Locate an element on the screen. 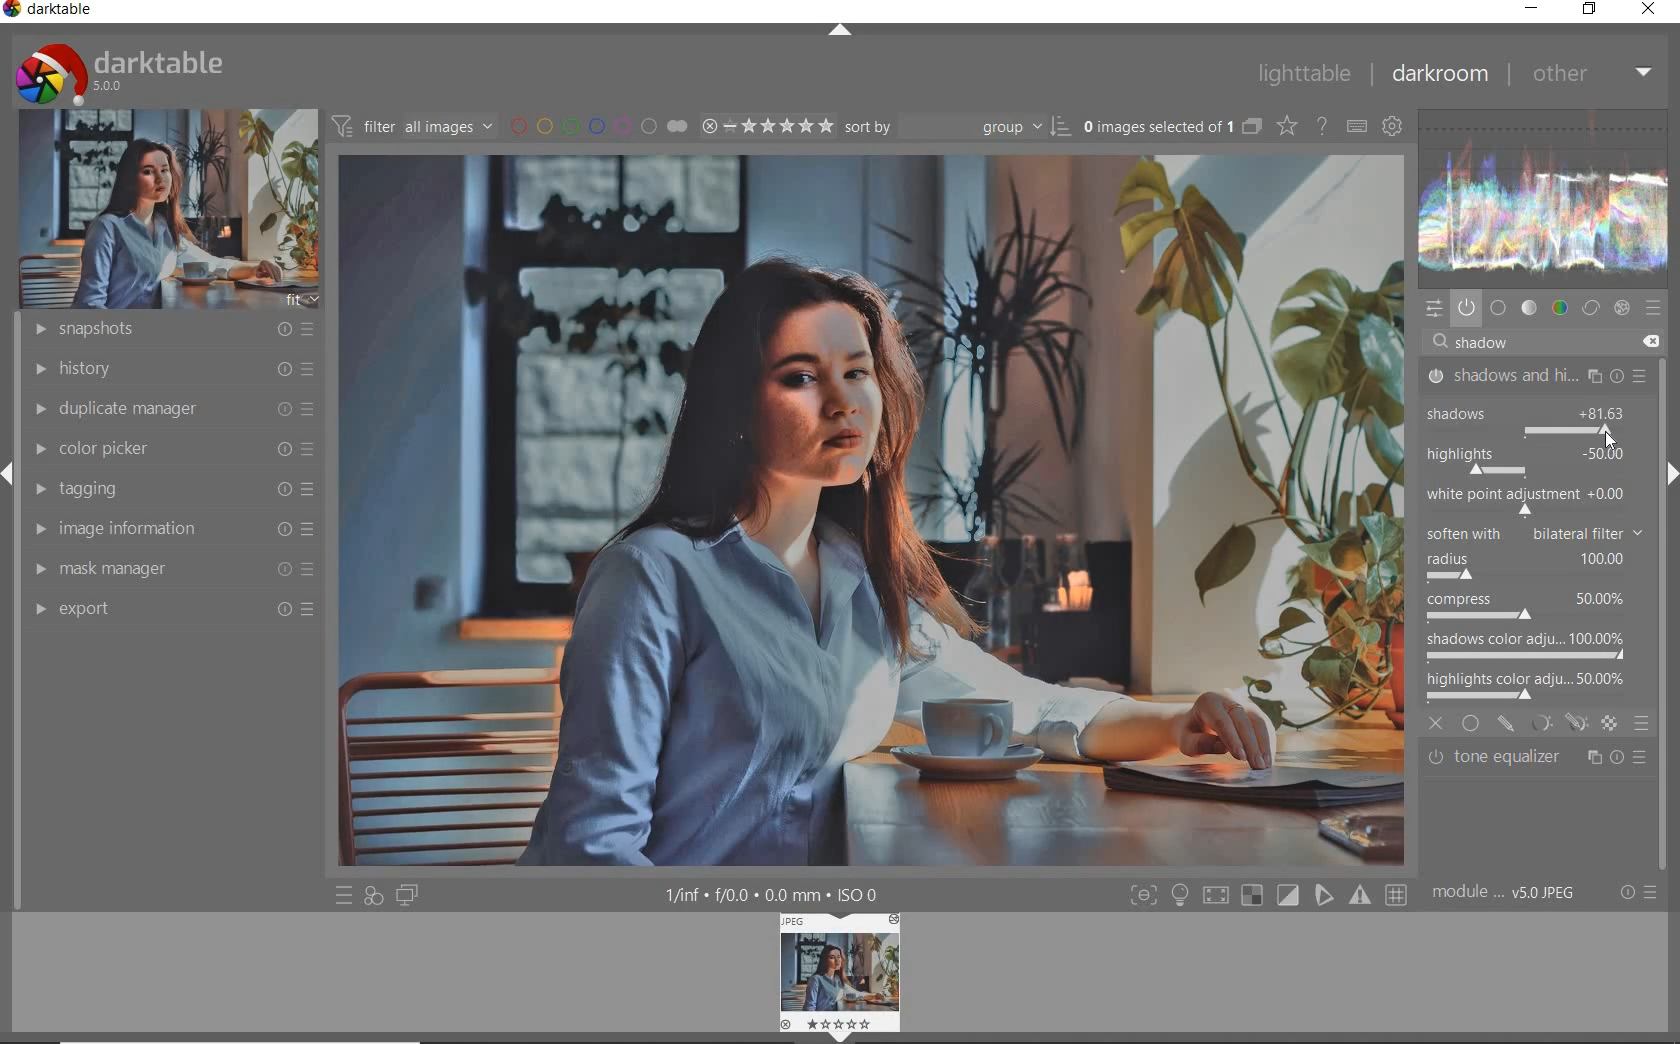 Image resolution: width=1680 pixels, height=1044 pixels. history is located at coordinates (169, 367).